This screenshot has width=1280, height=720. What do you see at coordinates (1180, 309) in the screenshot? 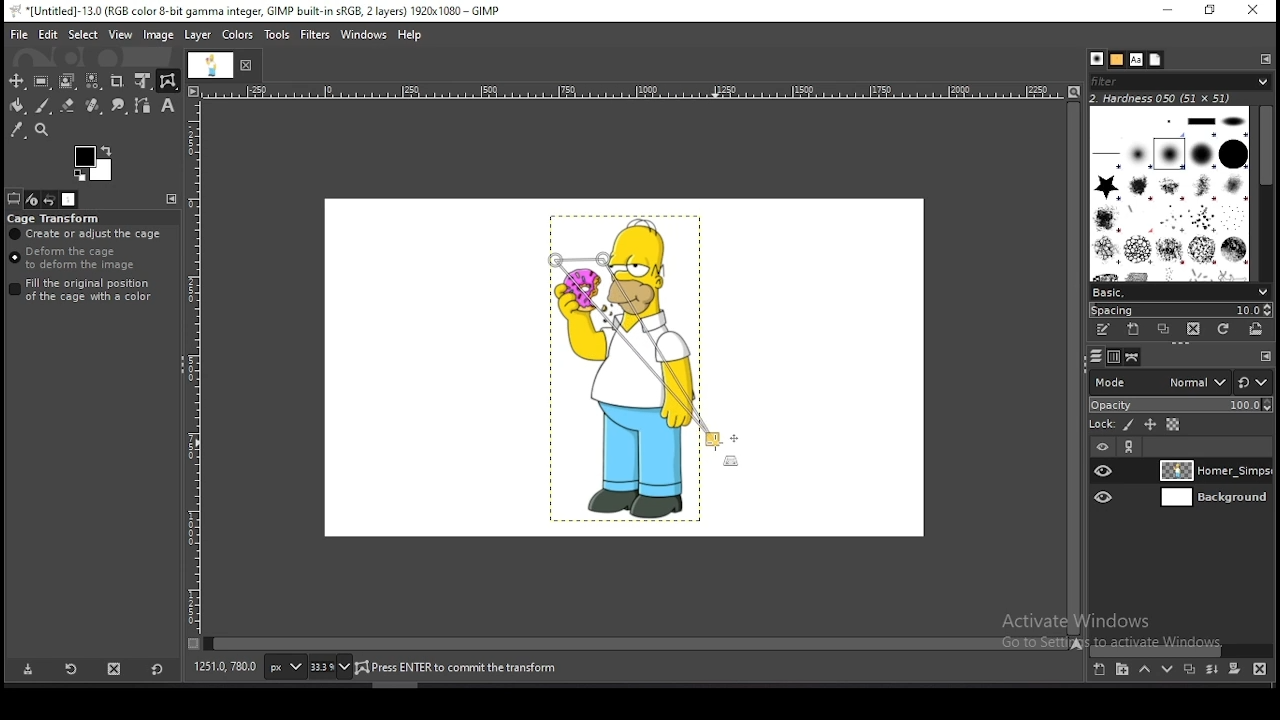
I see `spacing` at bounding box center [1180, 309].